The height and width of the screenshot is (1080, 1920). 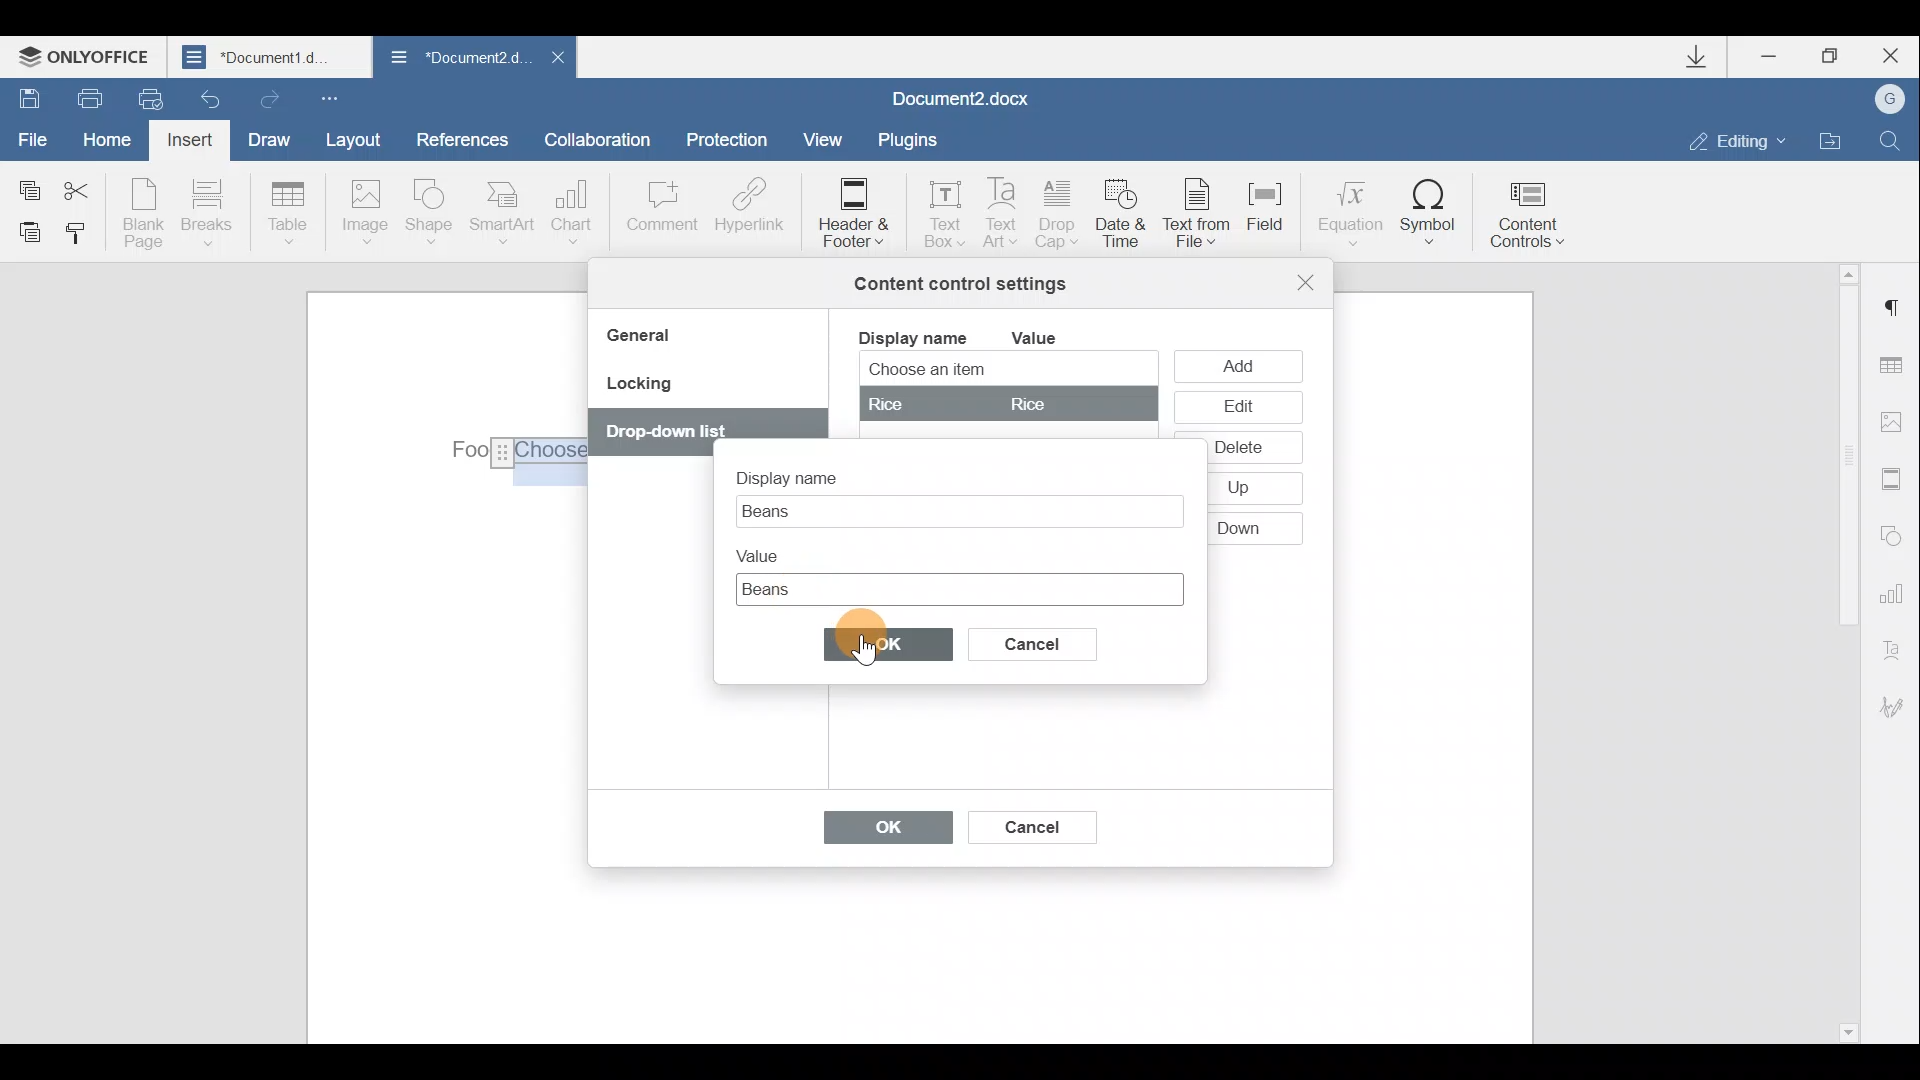 What do you see at coordinates (1896, 478) in the screenshot?
I see `Header & footer settings` at bounding box center [1896, 478].